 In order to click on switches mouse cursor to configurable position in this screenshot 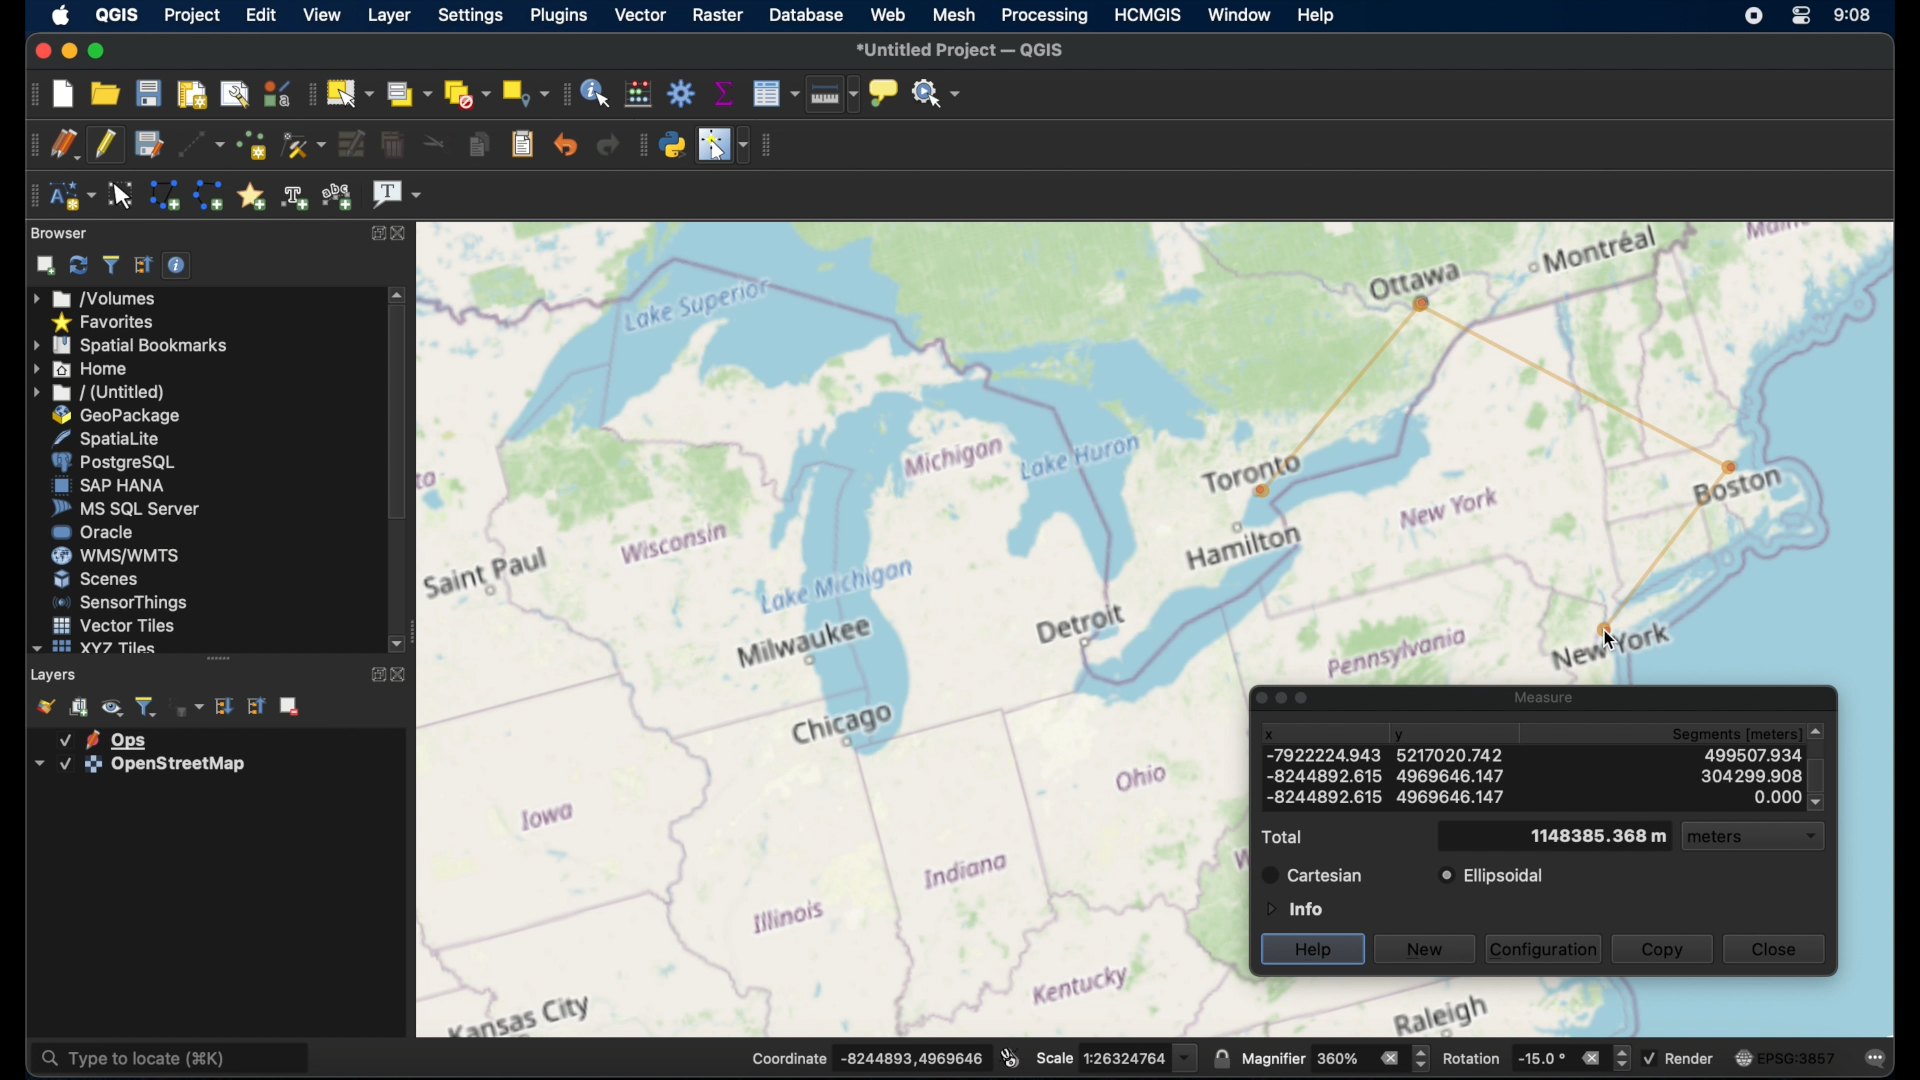, I will do `click(724, 145)`.